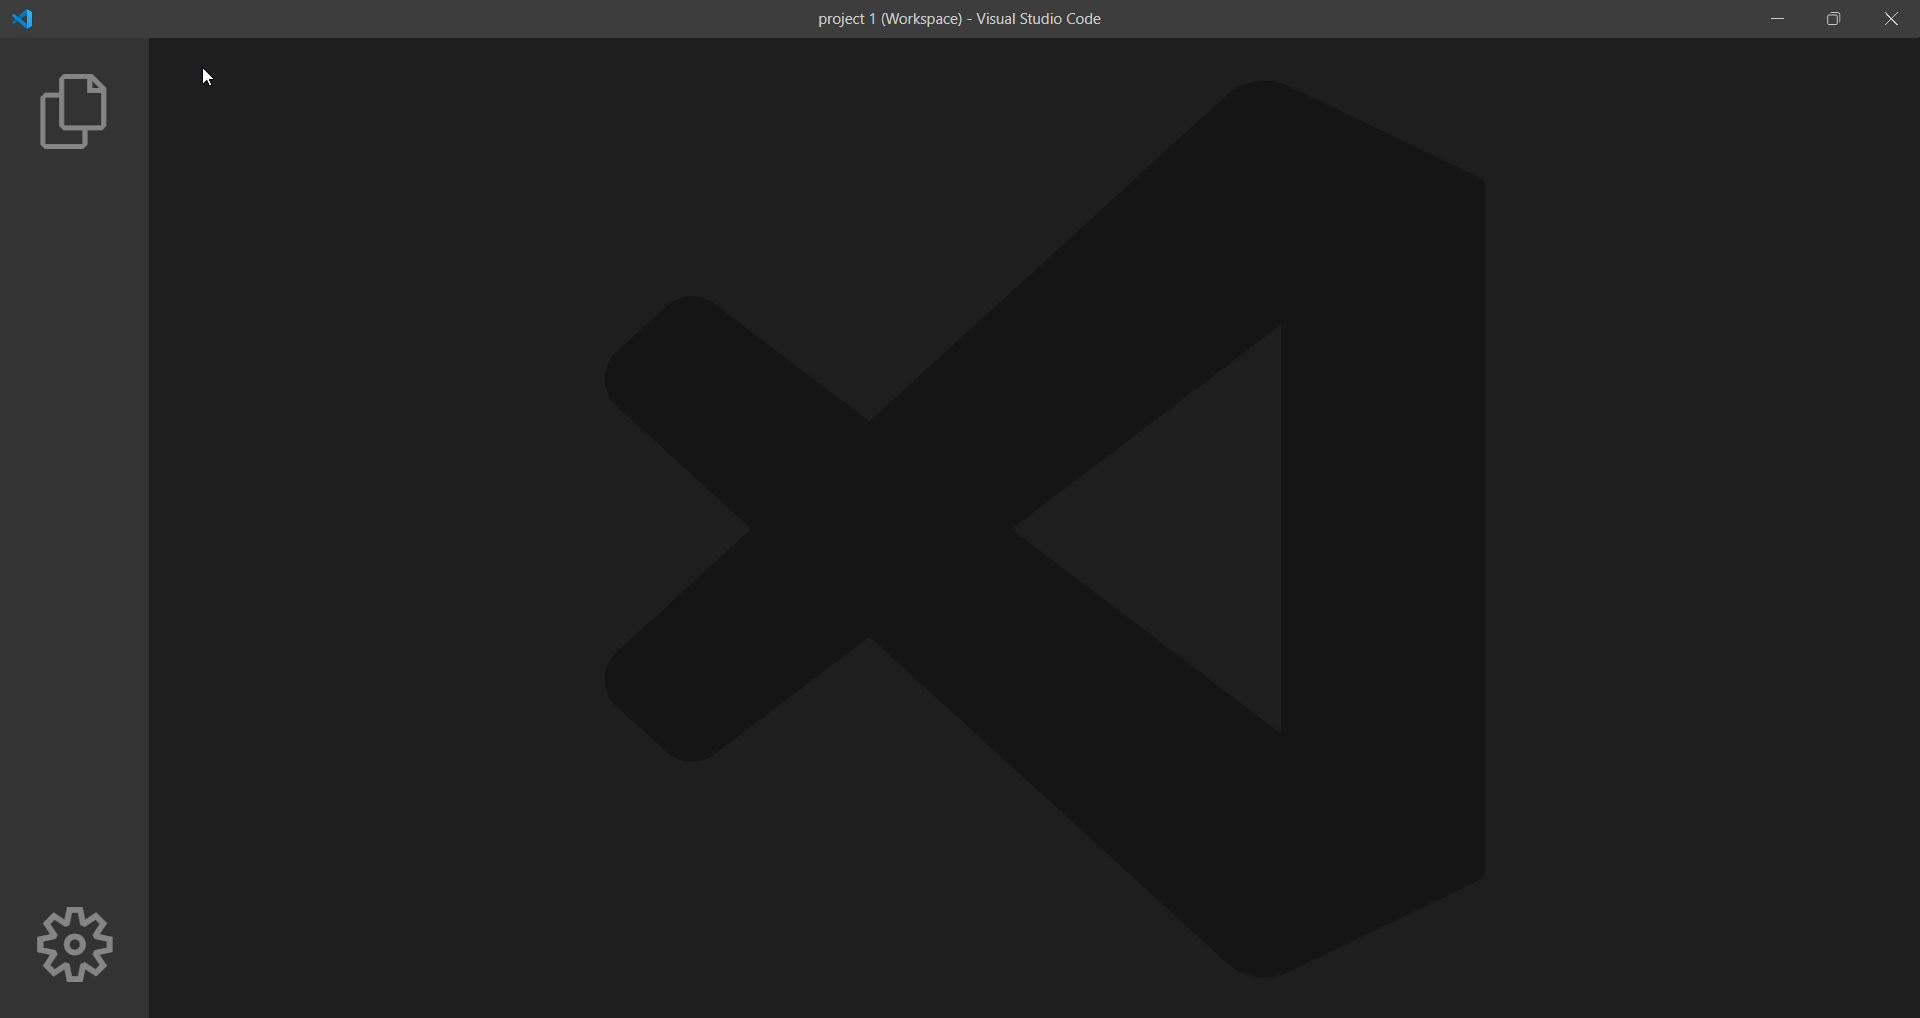 This screenshot has height=1018, width=1920. What do you see at coordinates (223, 76) in the screenshot?
I see `cursor` at bounding box center [223, 76].